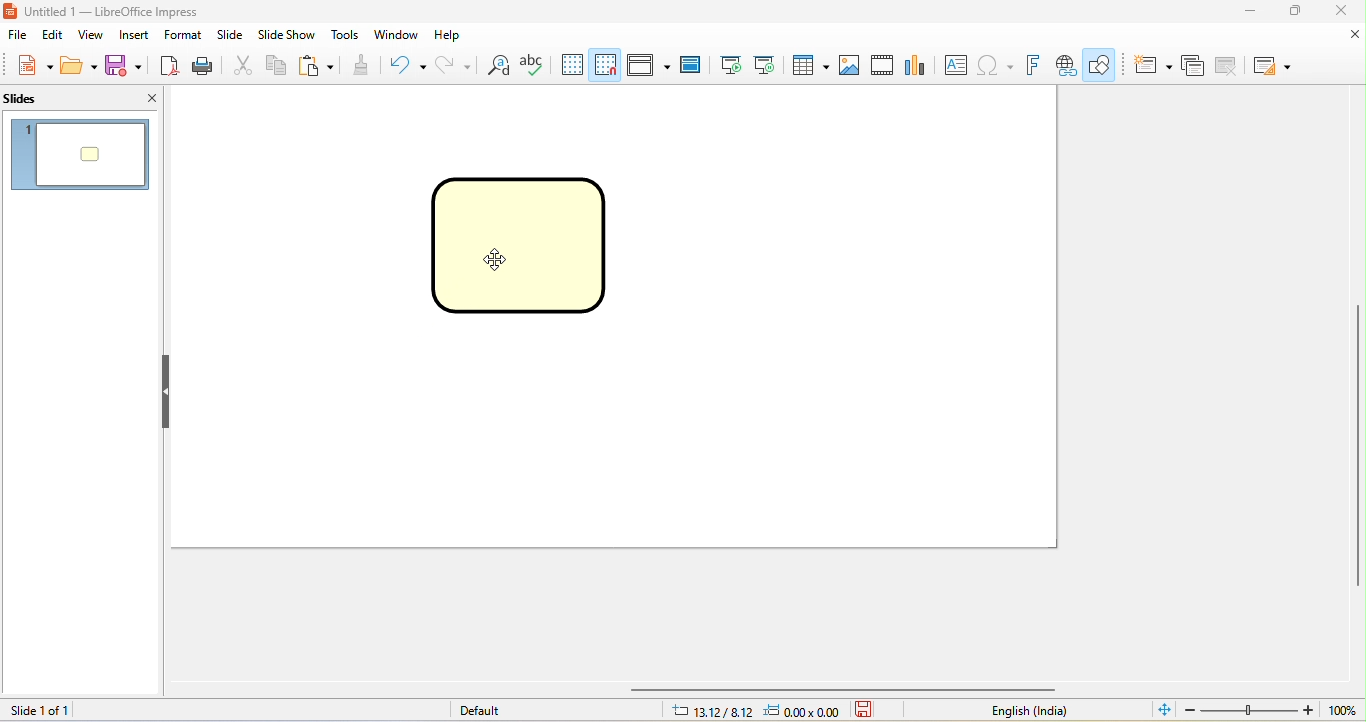 The height and width of the screenshot is (722, 1366). What do you see at coordinates (276, 64) in the screenshot?
I see `copy` at bounding box center [276, 64].